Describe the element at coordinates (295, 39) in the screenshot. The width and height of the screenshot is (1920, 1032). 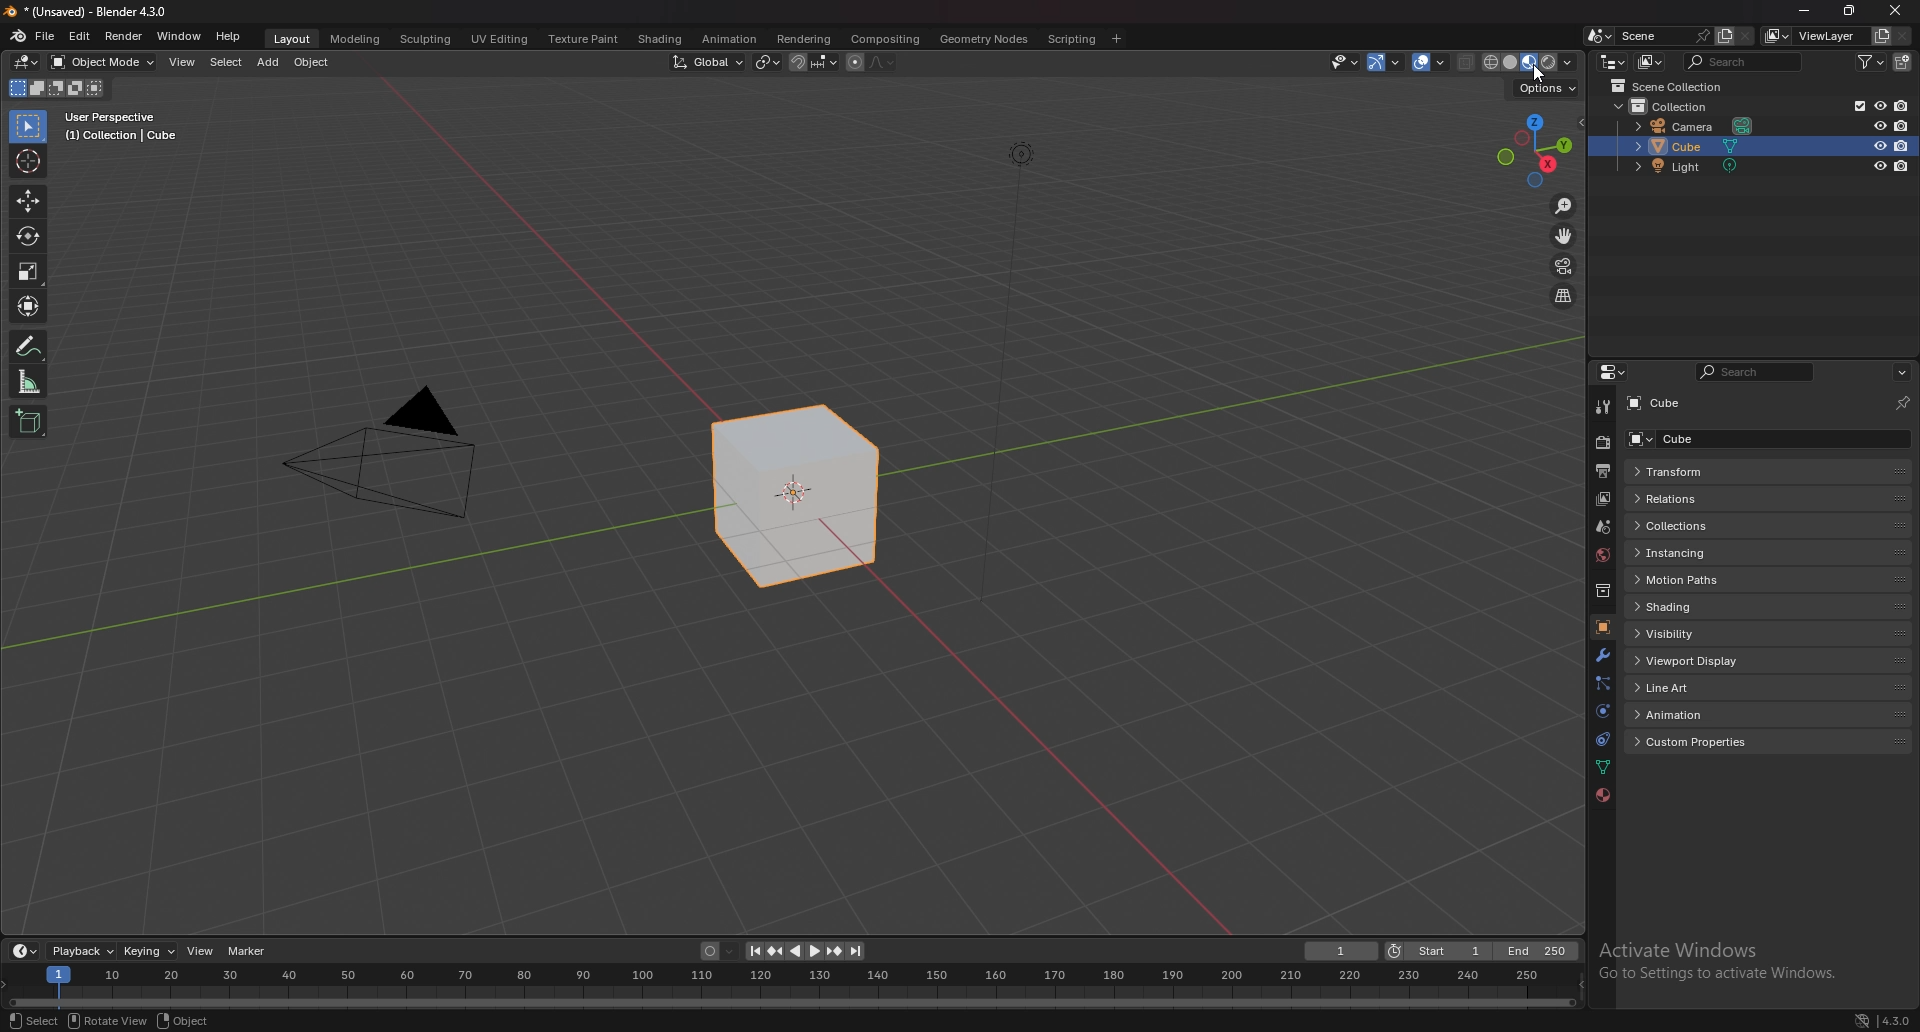
I see `layout` at that location.